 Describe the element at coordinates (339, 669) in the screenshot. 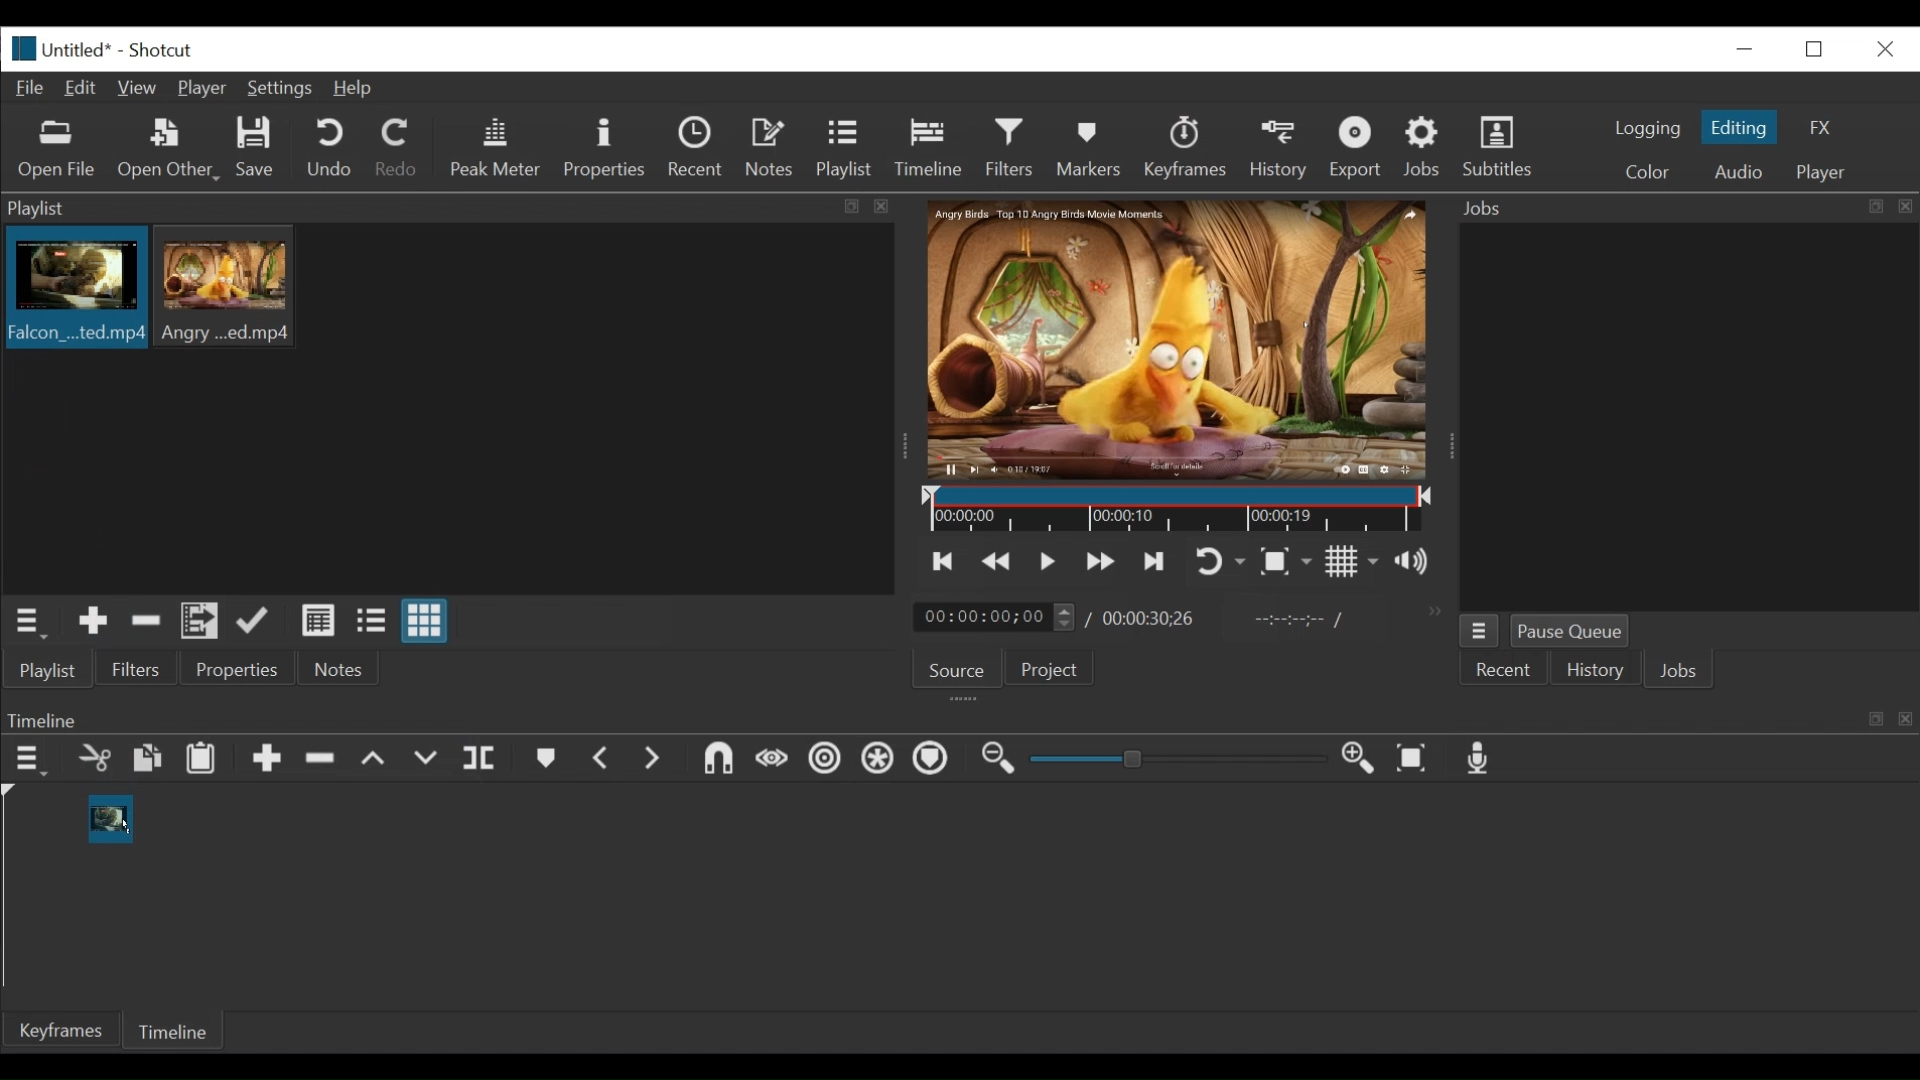

I see `Notes` at that location.